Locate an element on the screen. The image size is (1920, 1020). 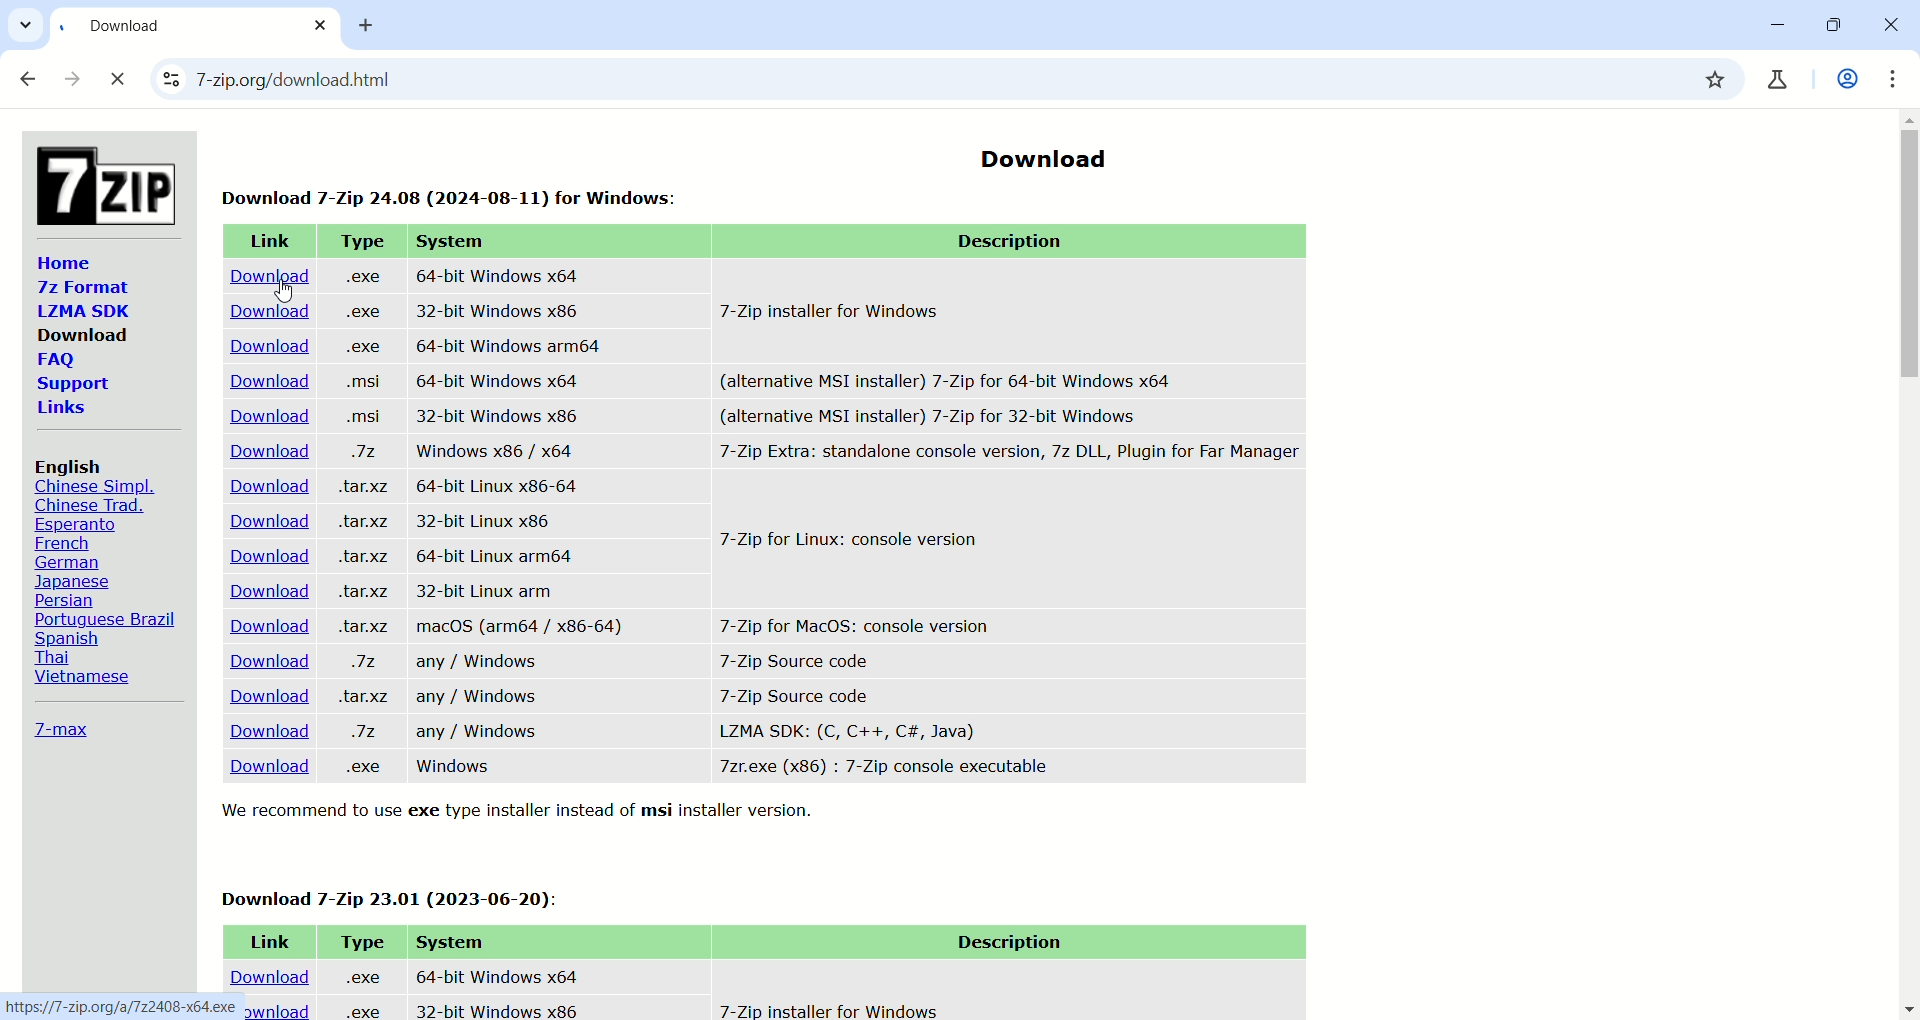
32-bit Windows x86 is located at coordinates (500, 311).